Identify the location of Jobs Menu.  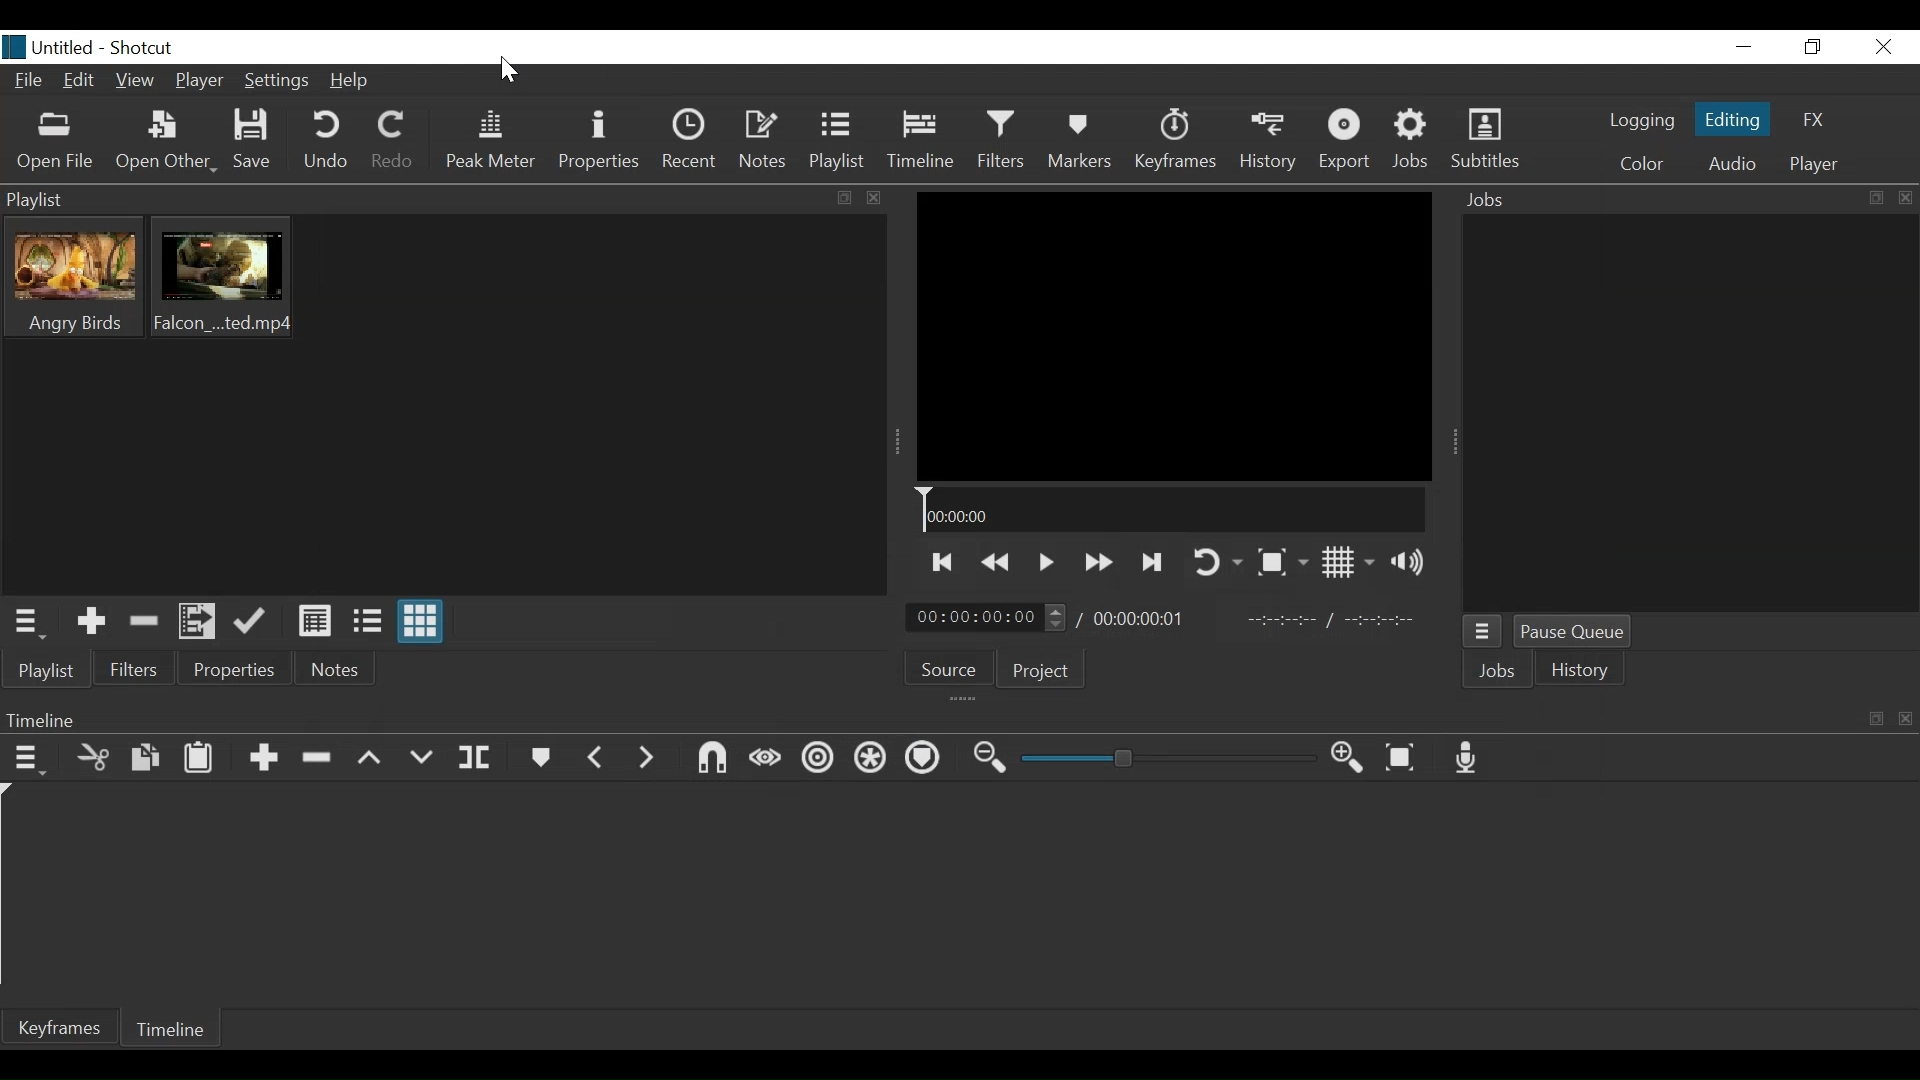
(1485, 634).